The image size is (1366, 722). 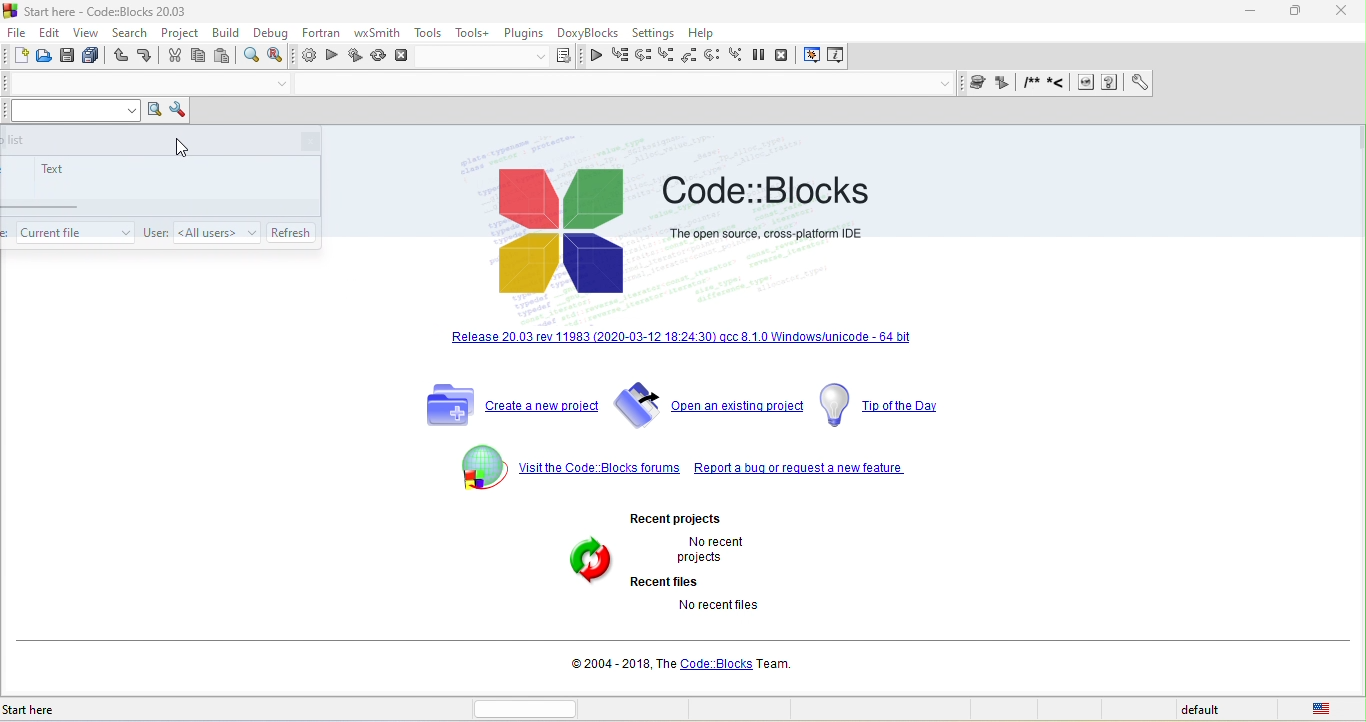 What do you see at coordinates (180, 34) in the screenshot?
I see `project` at bounding box center [180, 34].